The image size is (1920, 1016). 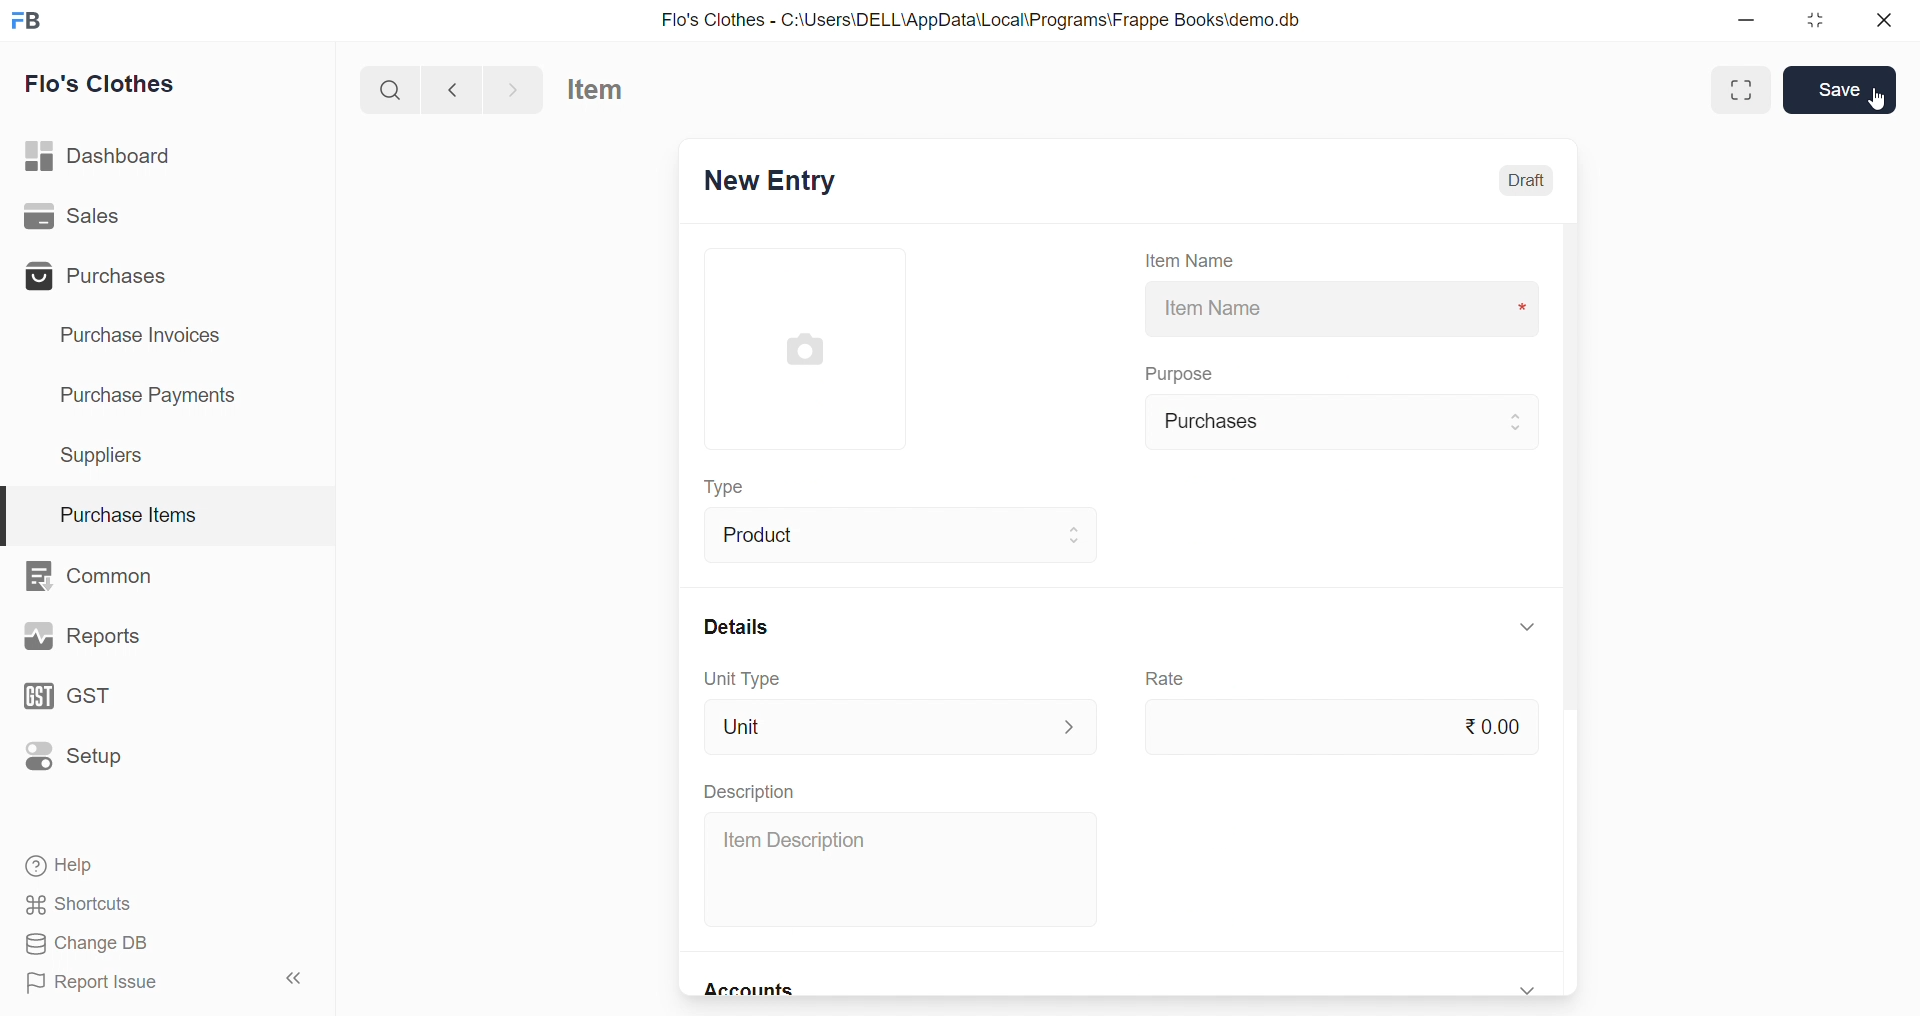 What do you see at coordinates (154, 336) in the screenshot?
I see `Purchase Invoices` at bounding box center [154, 336].